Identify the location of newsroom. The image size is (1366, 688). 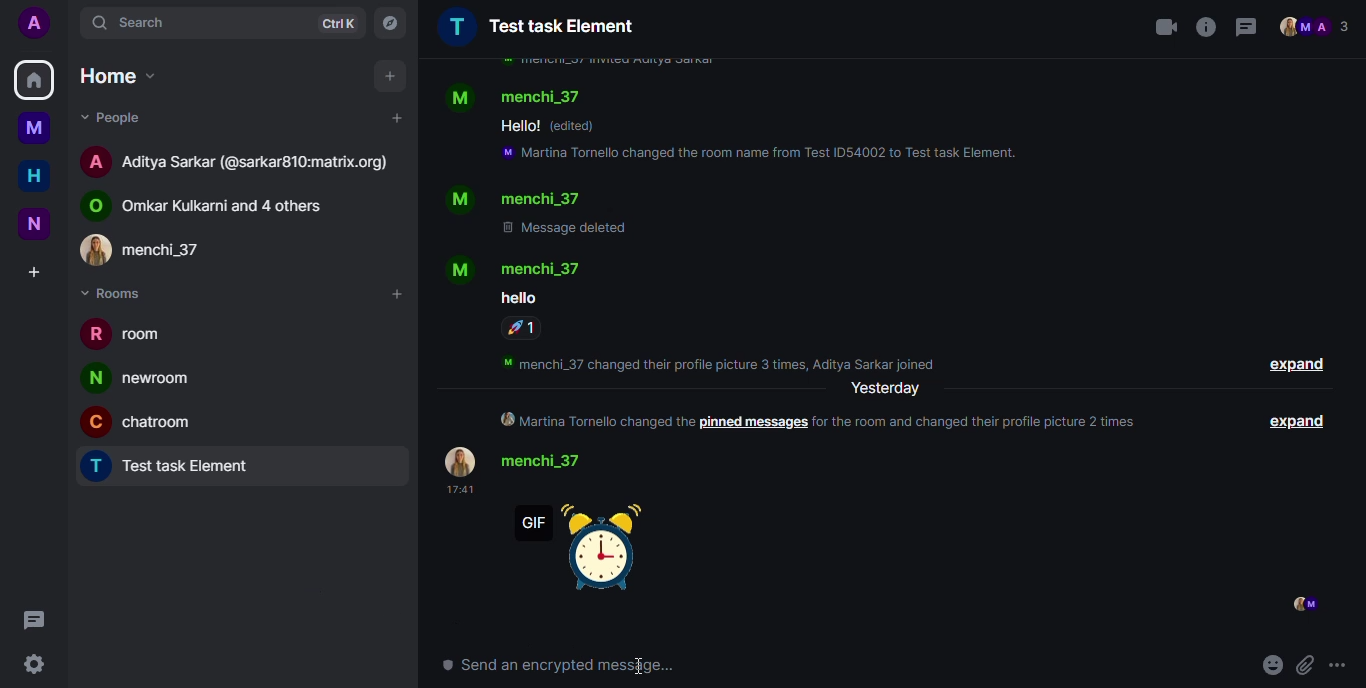
(143, 378).